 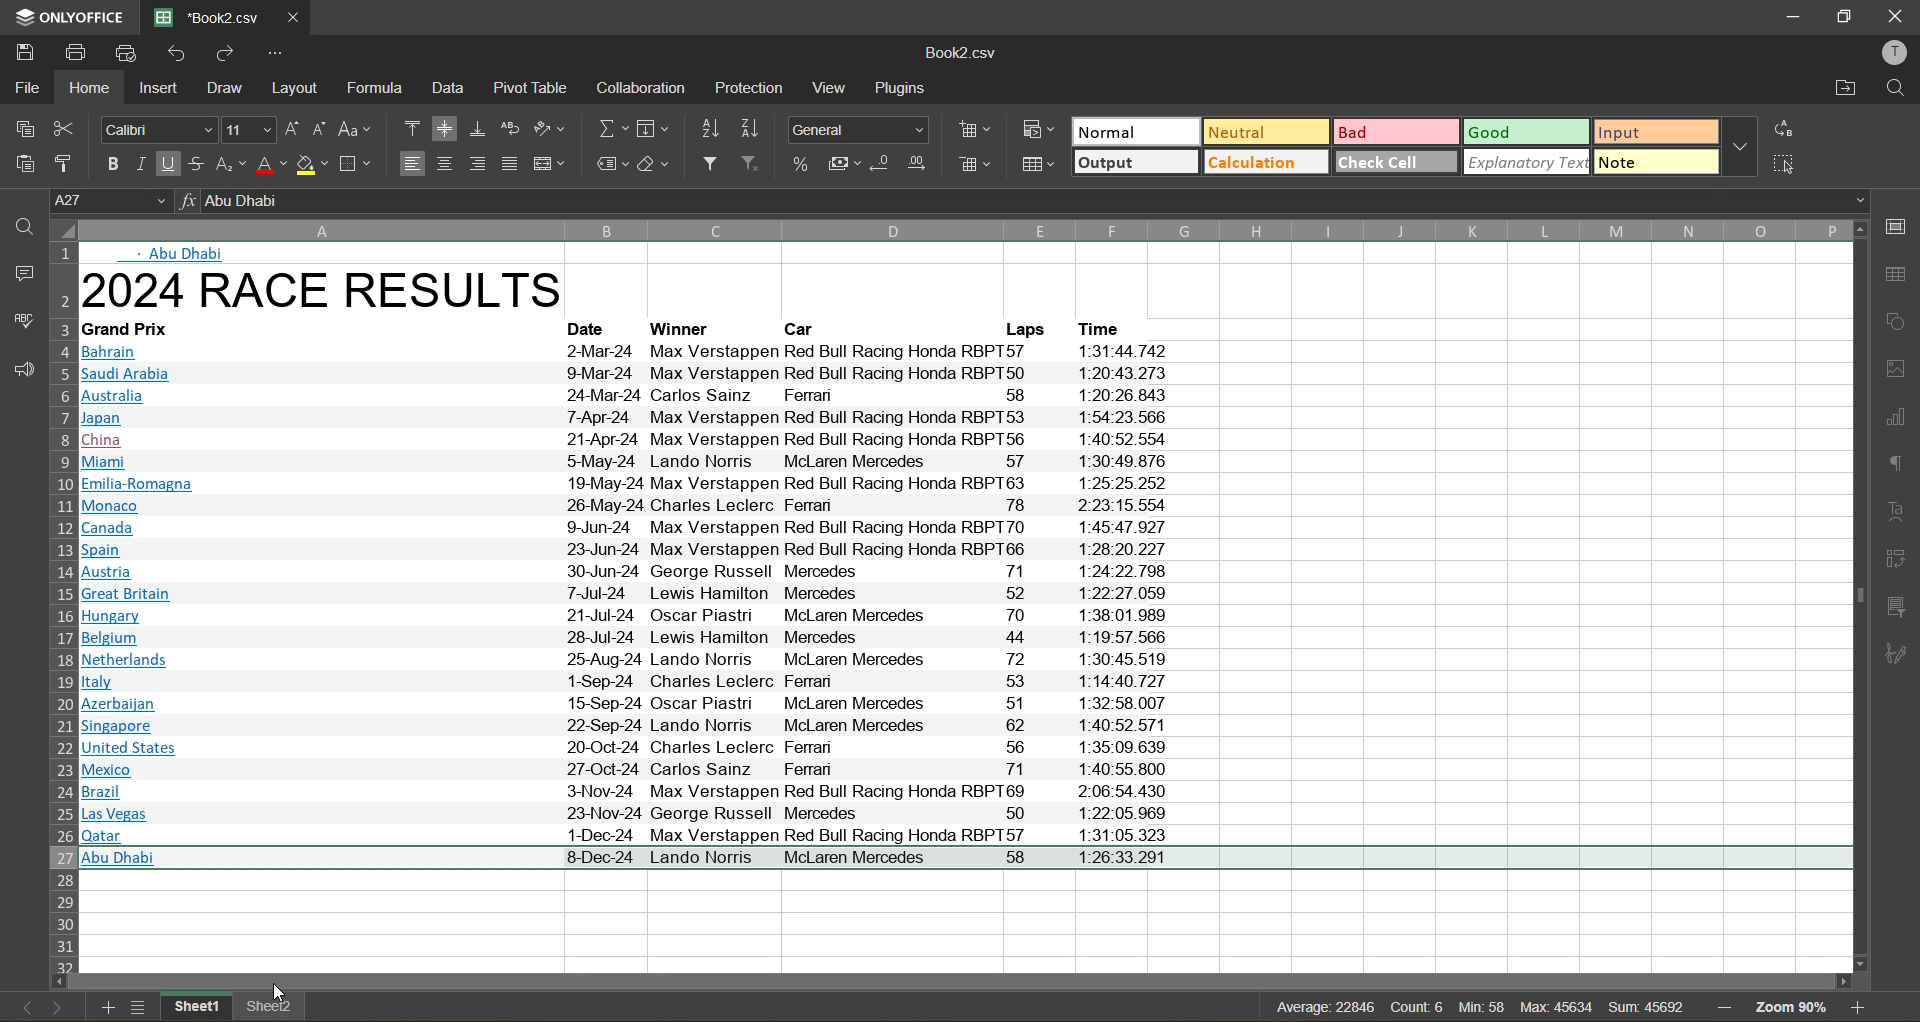 What do you see at coordinates (278, 994) in the screenshot?
I see `cursor` at bounding box center [278, 994].